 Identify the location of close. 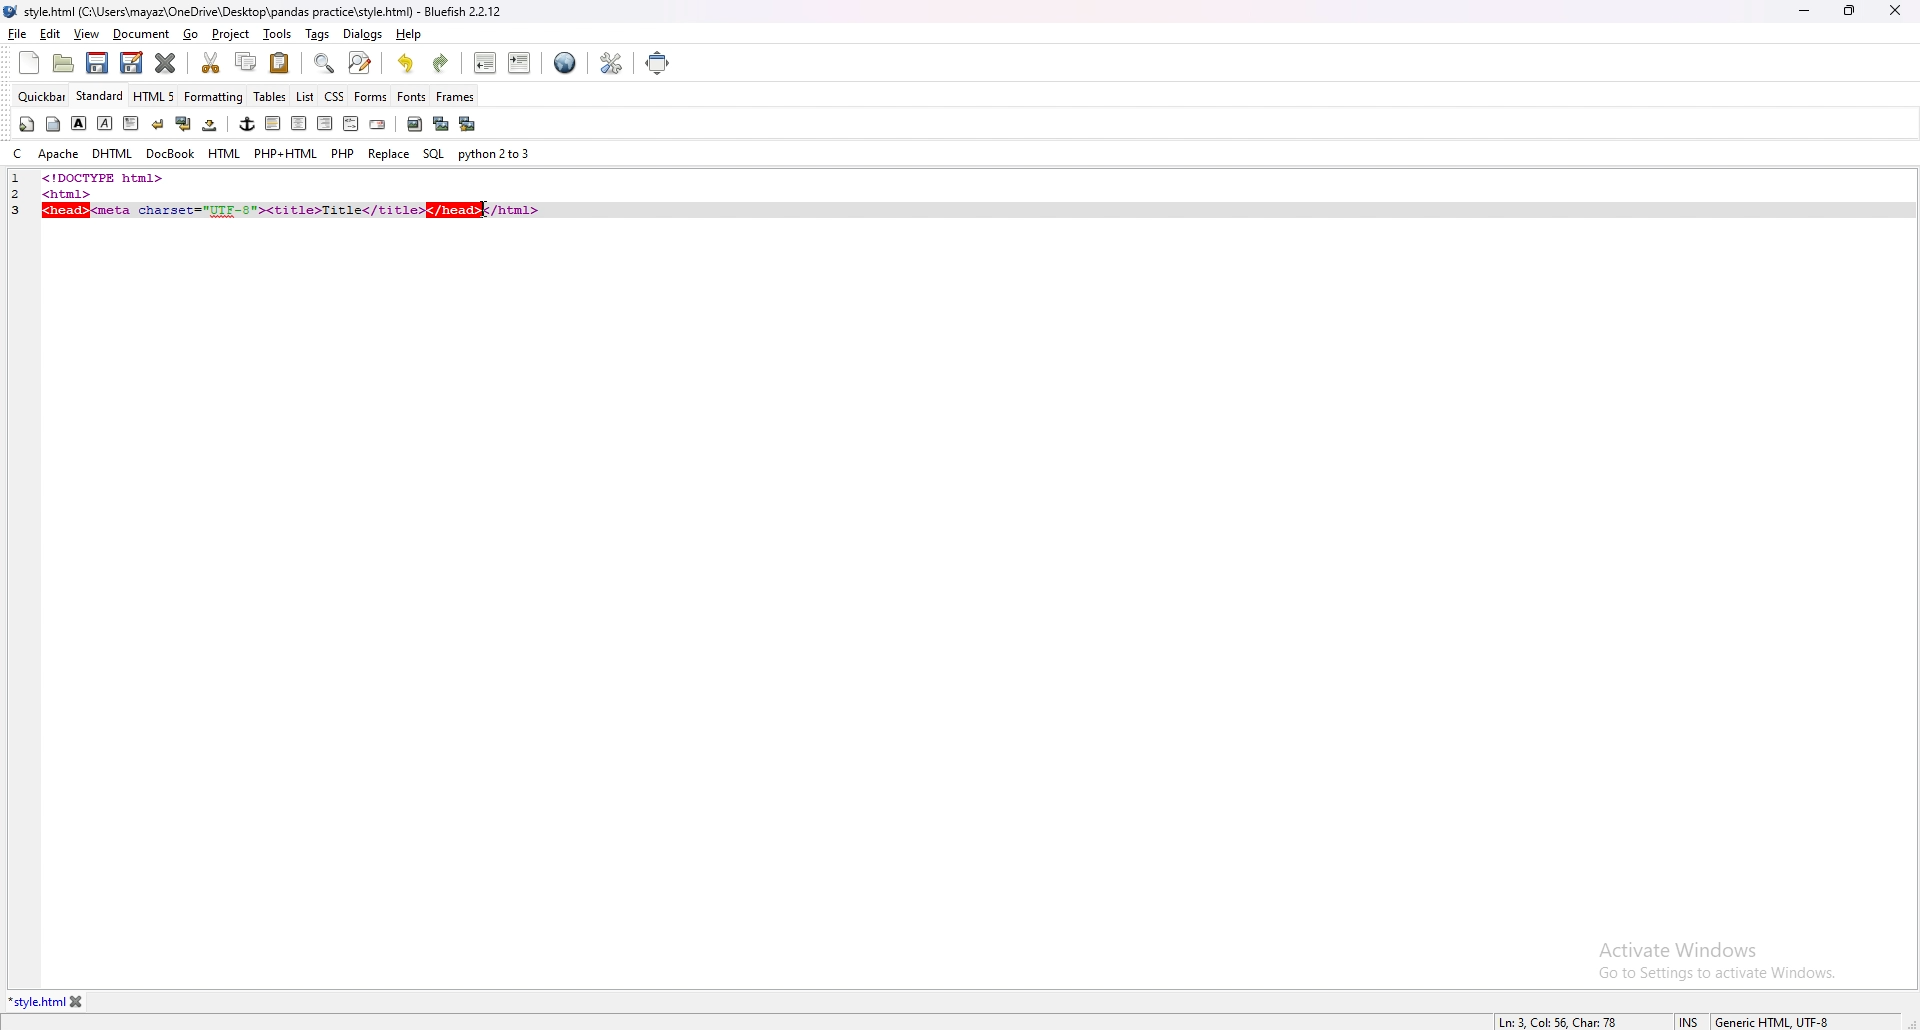
(1895, 10).